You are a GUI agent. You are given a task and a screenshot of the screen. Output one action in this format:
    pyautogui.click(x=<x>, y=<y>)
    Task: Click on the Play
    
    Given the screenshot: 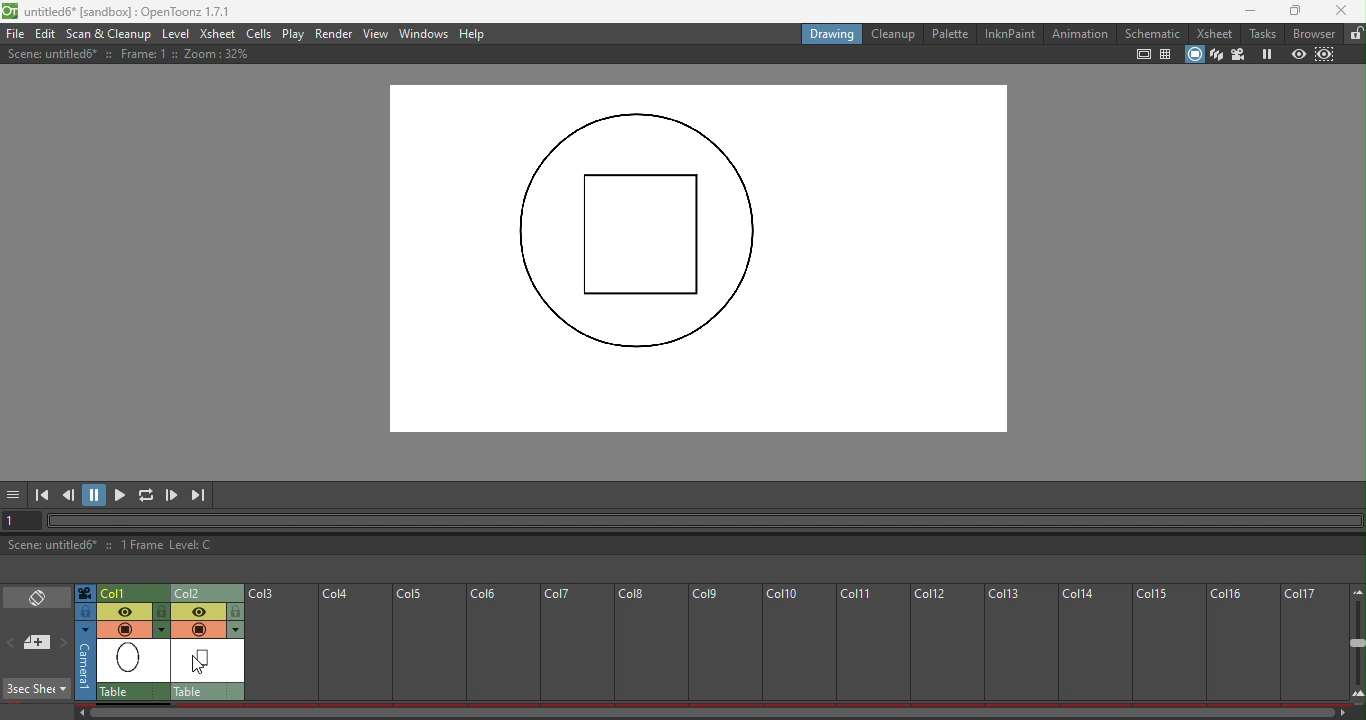 What is the action you would take?
    pyautogui.click(x=122, y=495)
    